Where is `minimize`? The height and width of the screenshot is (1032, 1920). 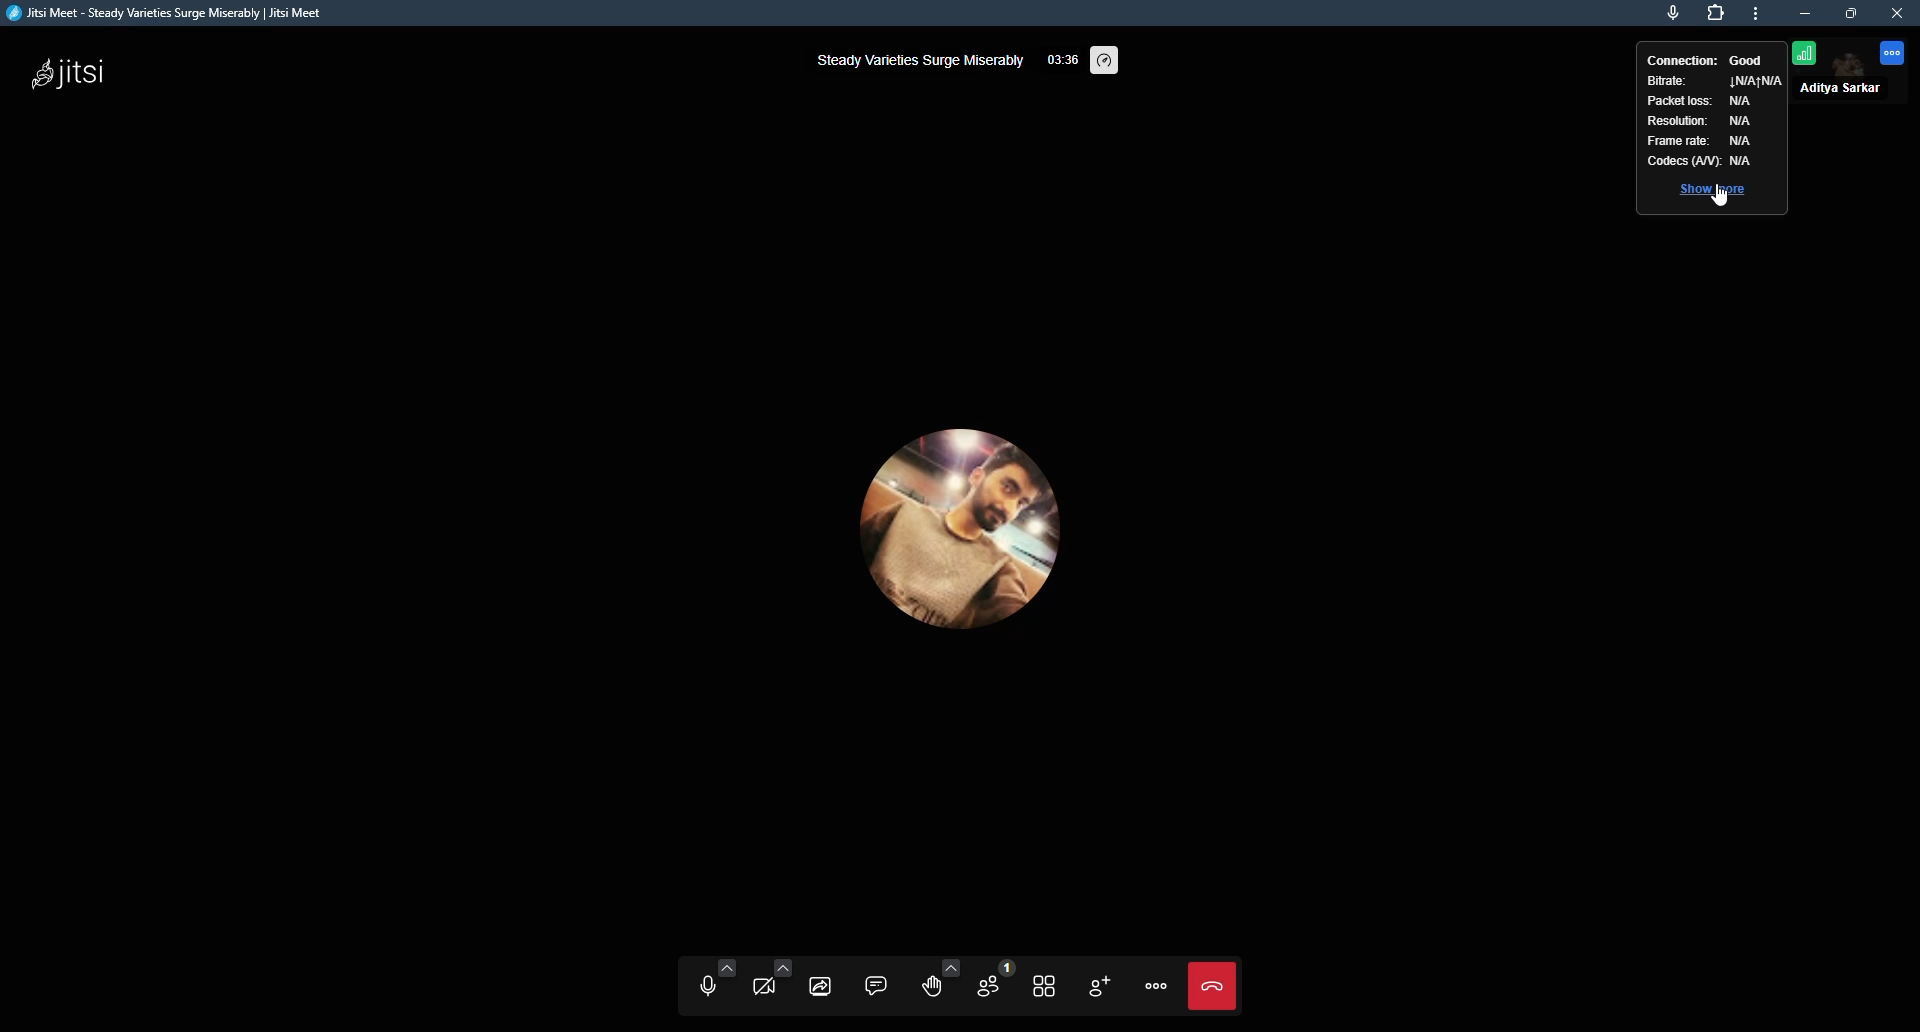 minimize is located at coordinates (1807, 13).